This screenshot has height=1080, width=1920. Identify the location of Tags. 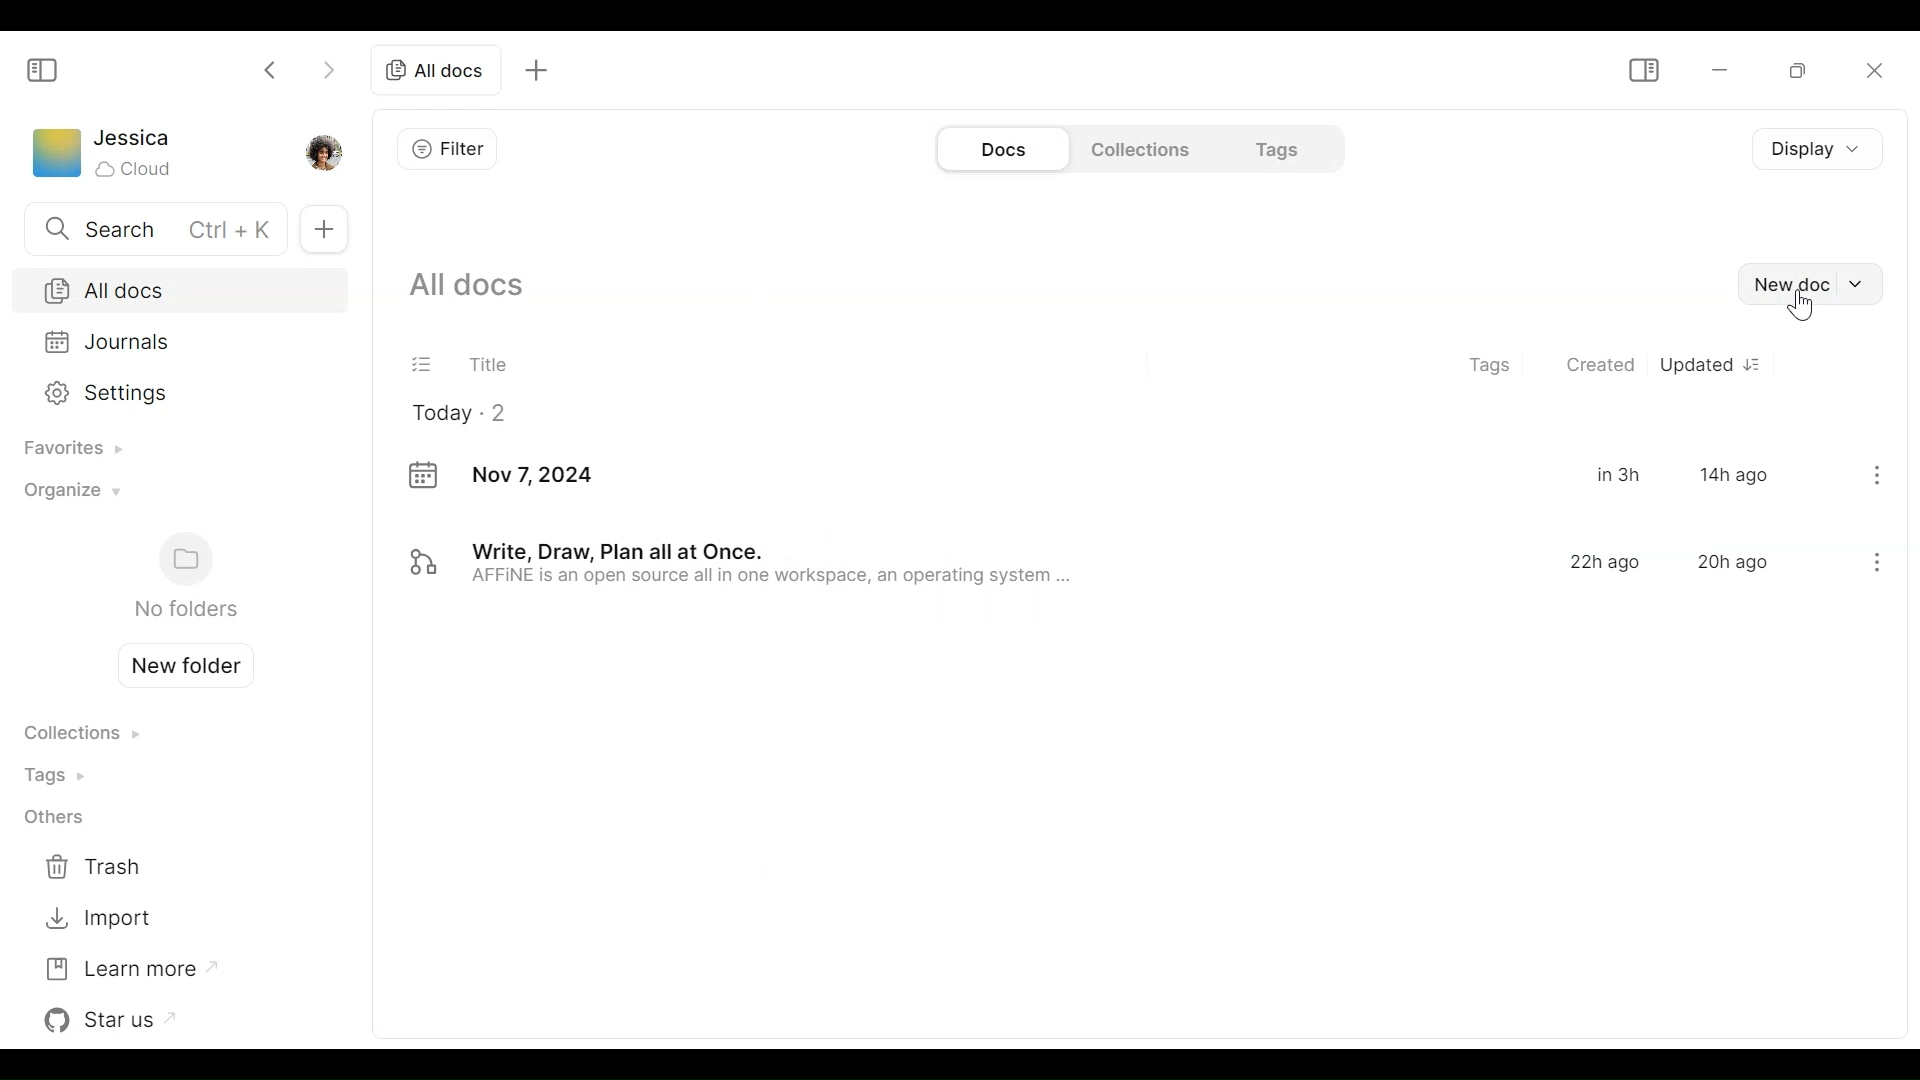
(1269, 148).